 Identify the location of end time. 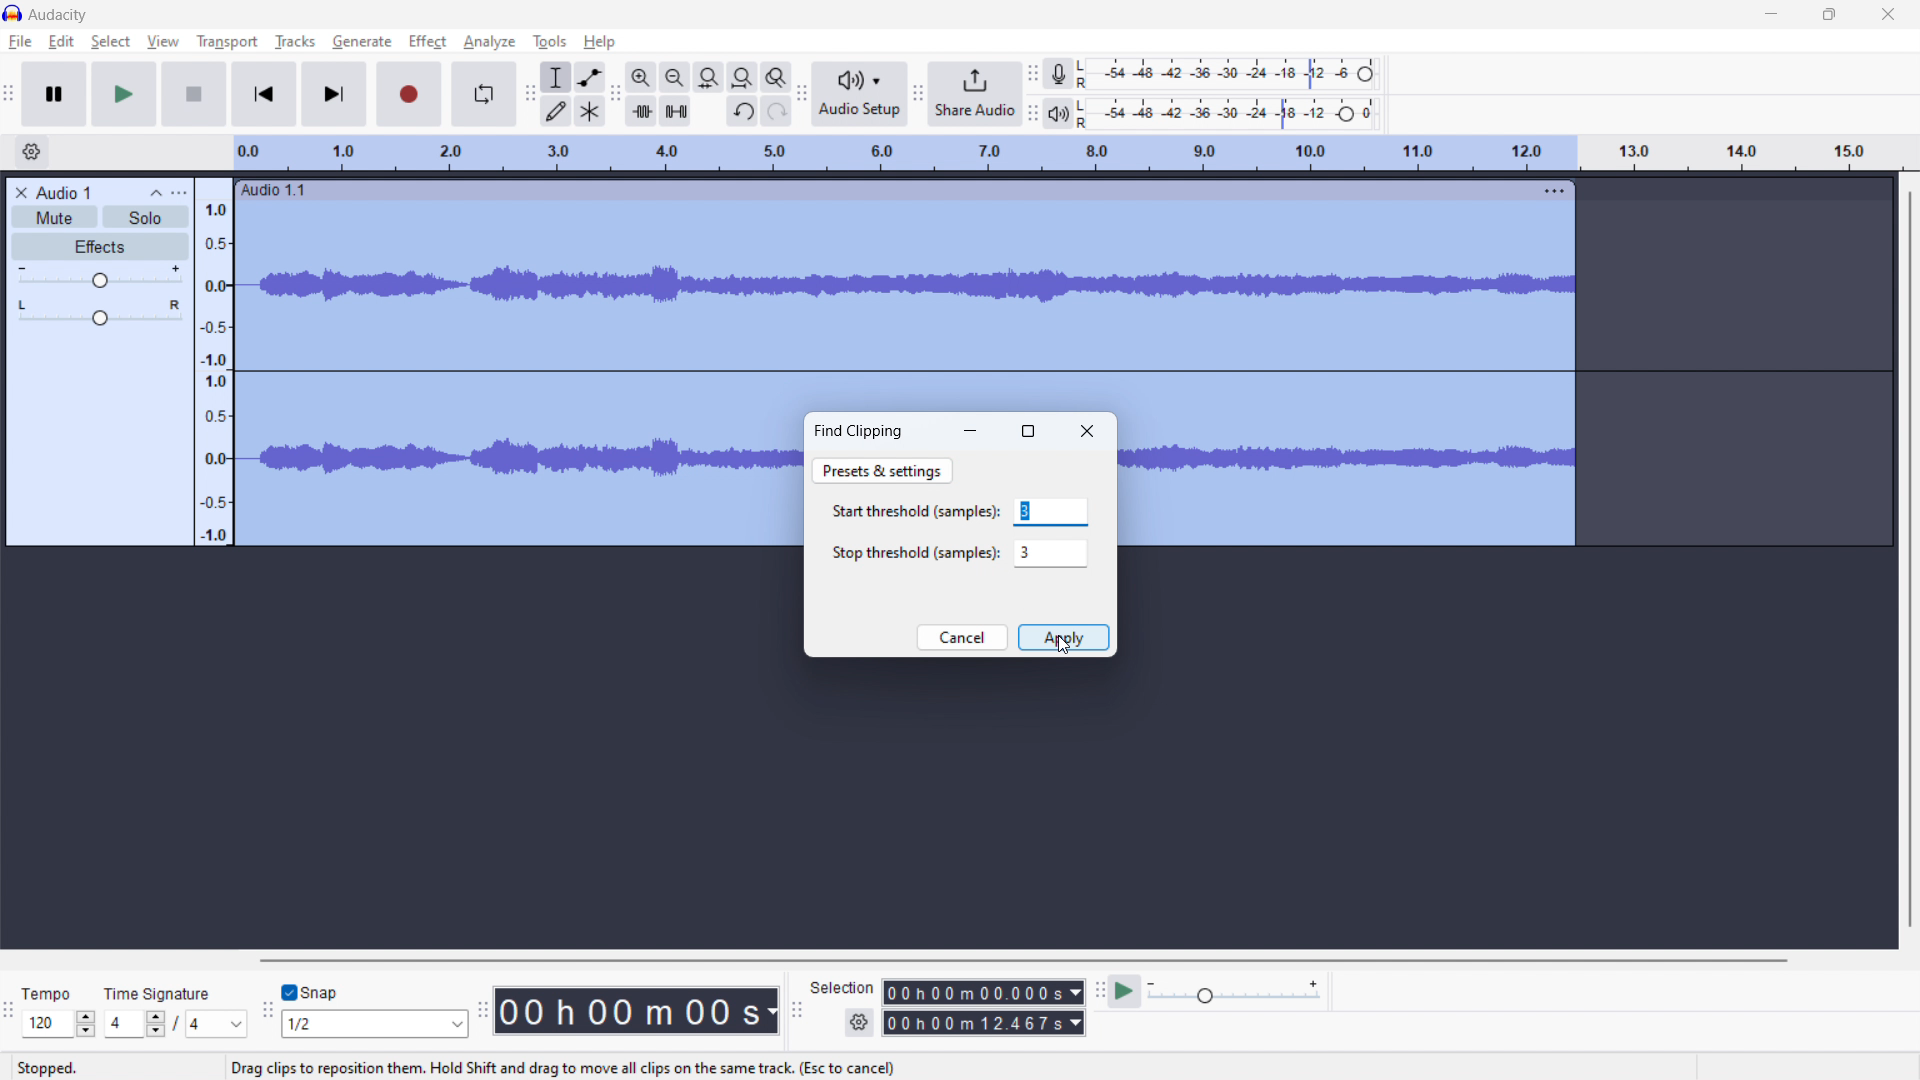
(982, 1022).